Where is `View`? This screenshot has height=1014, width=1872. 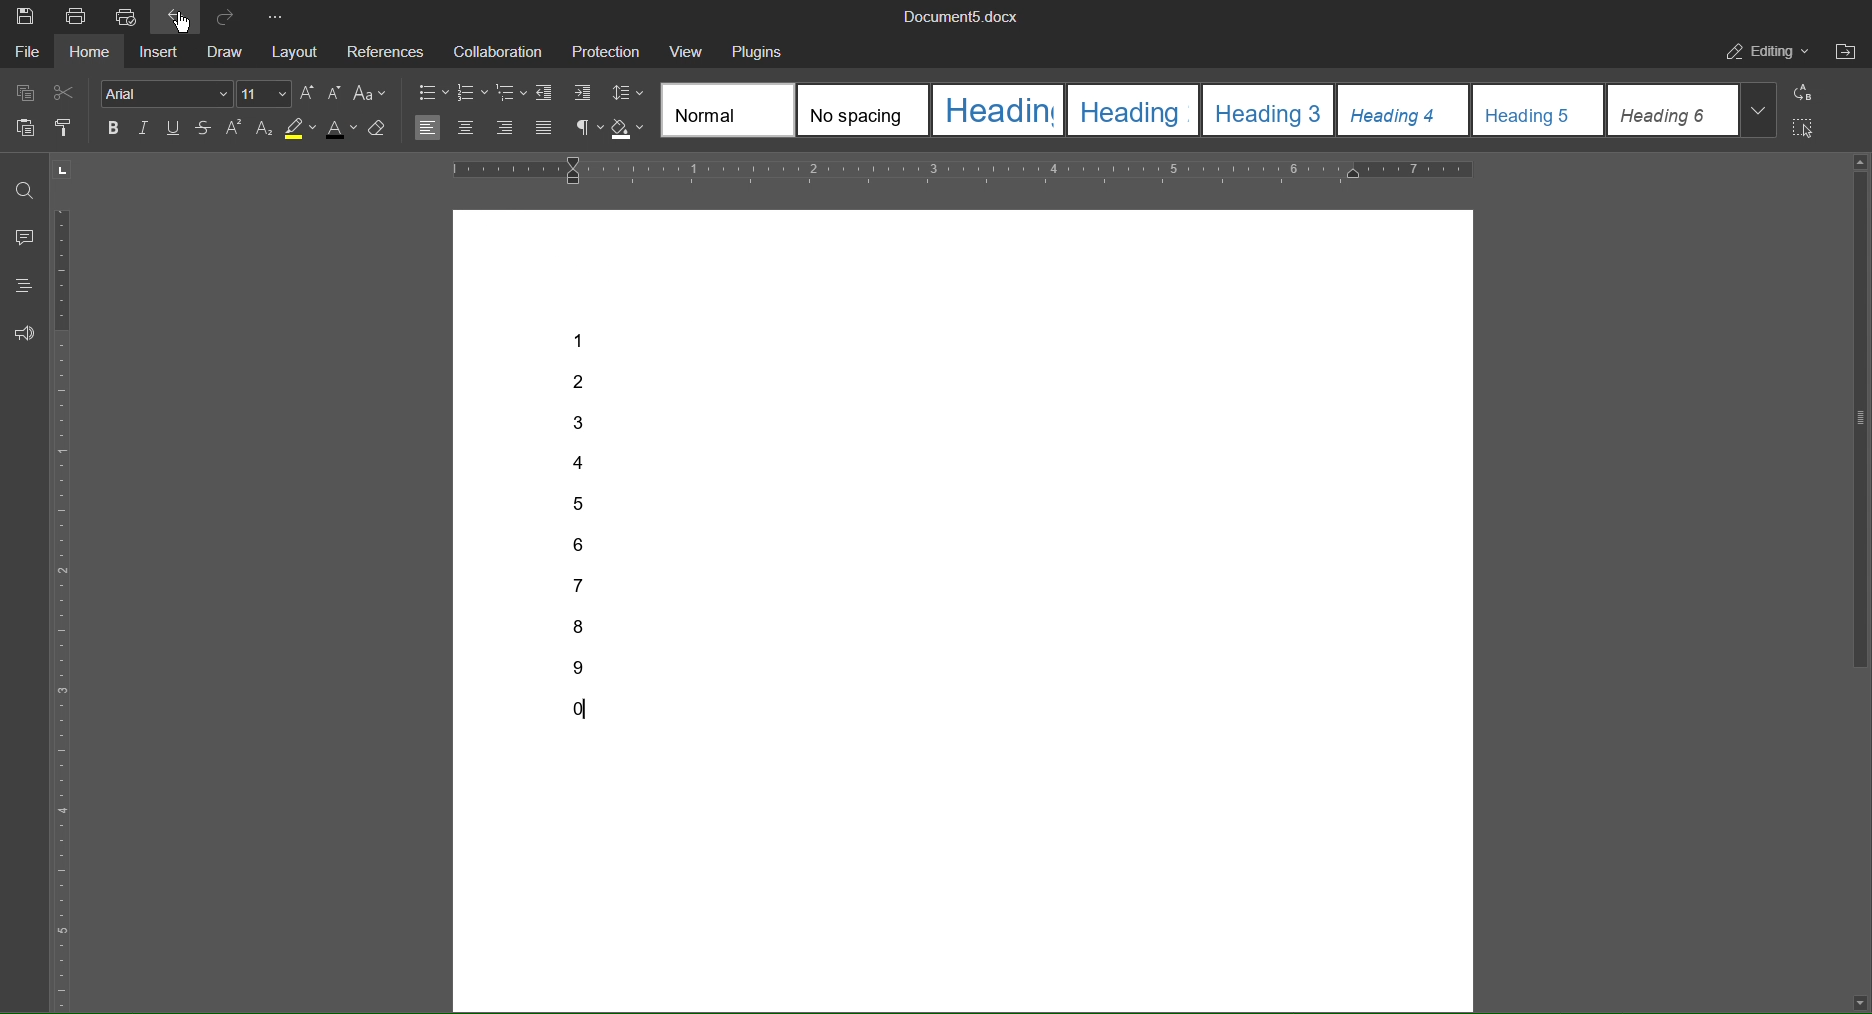 View is located at coordinates (686, 53).